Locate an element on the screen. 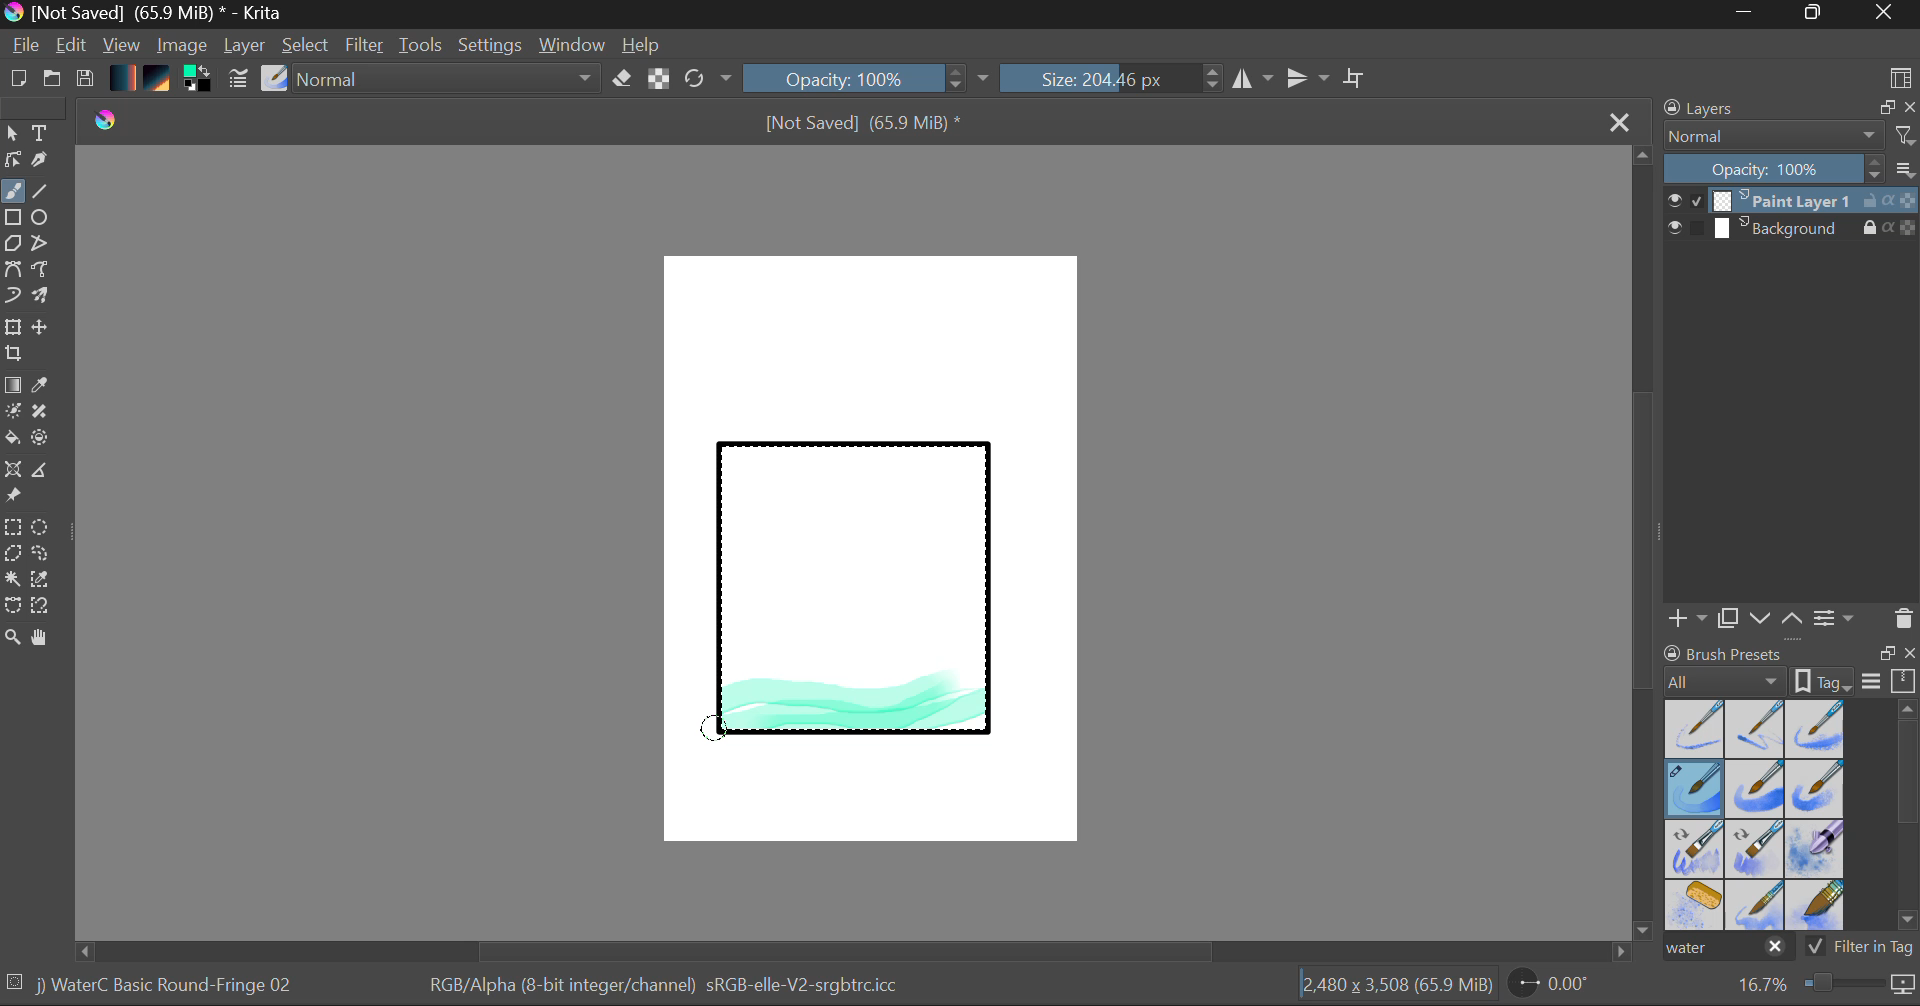 The width and height of the screenshot is (1920, 1006). Blending Mode is located at coordinates (1790, 136).